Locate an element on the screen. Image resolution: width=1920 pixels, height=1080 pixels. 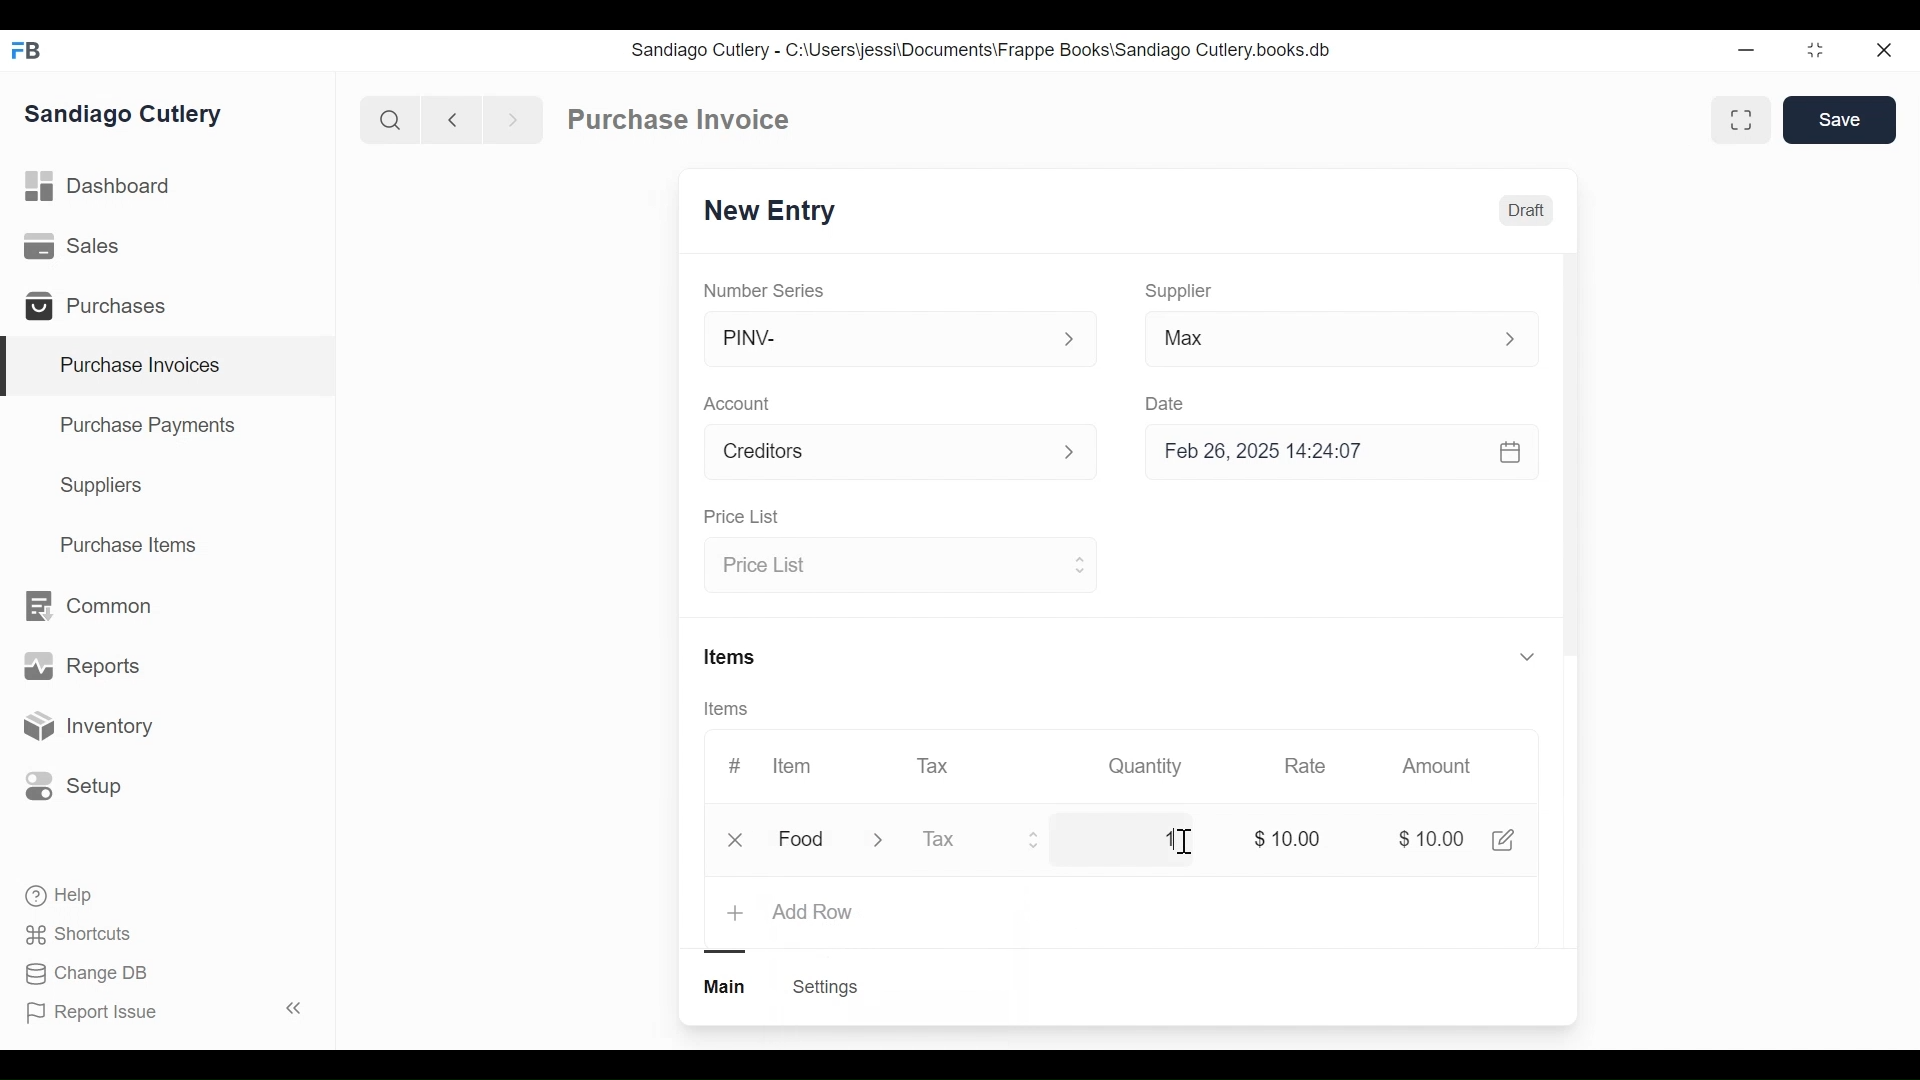
Items is located at coordinates (733, 710).